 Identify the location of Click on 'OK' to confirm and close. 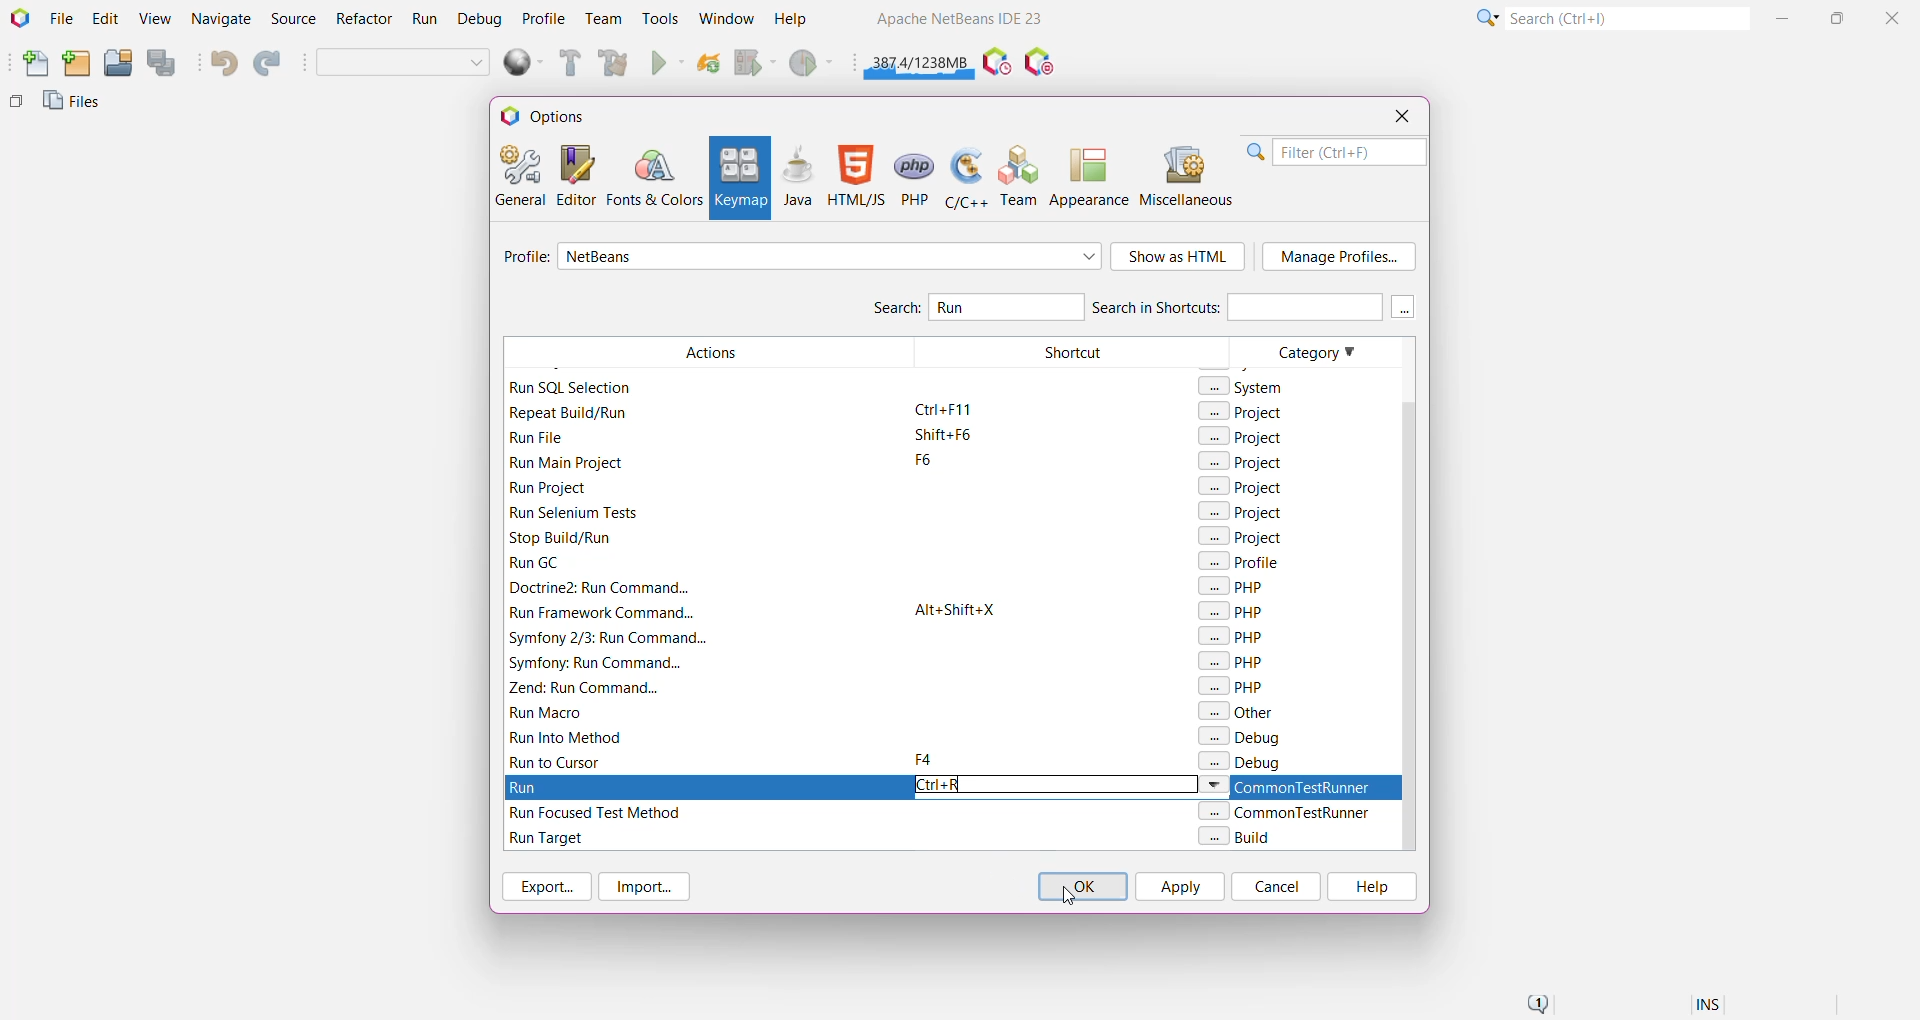
(1086, 884).